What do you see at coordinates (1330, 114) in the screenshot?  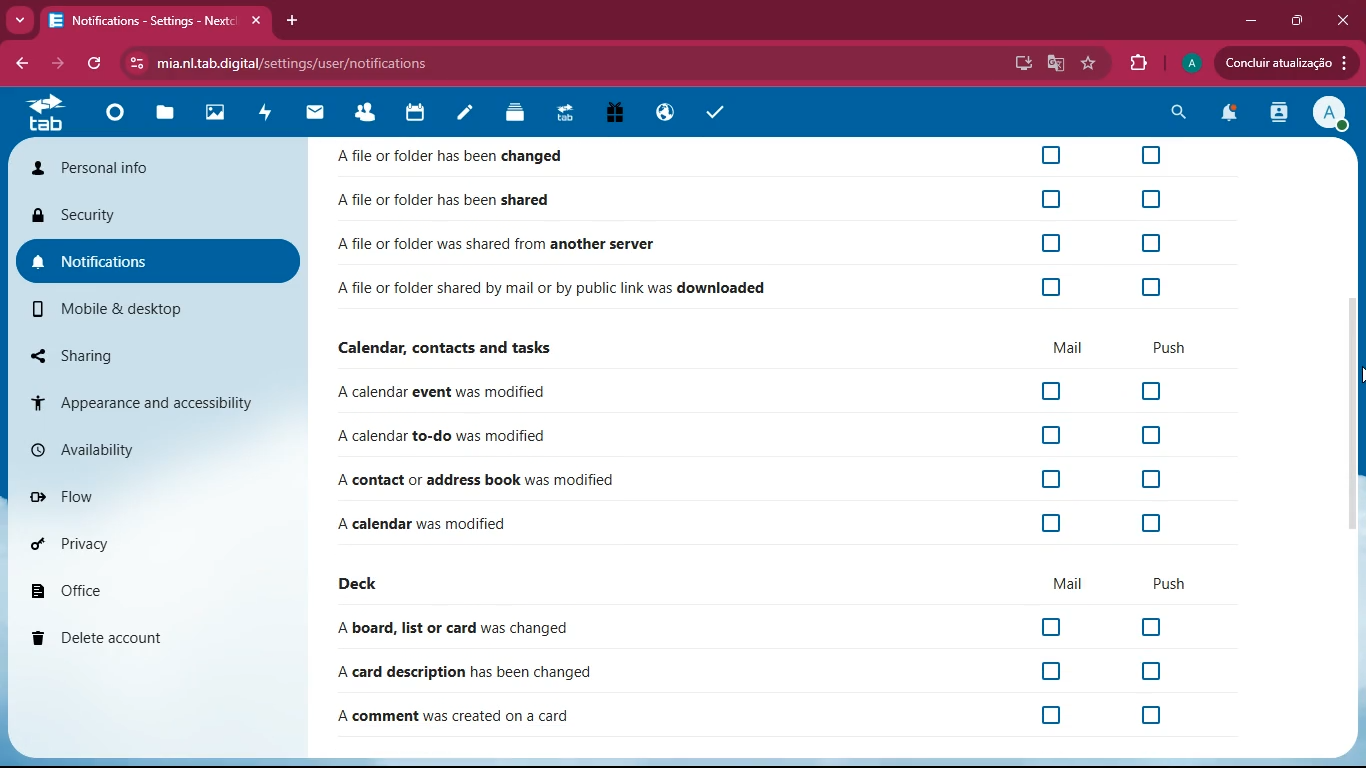 I see `View Profile` at bounding box center [1330, 114].